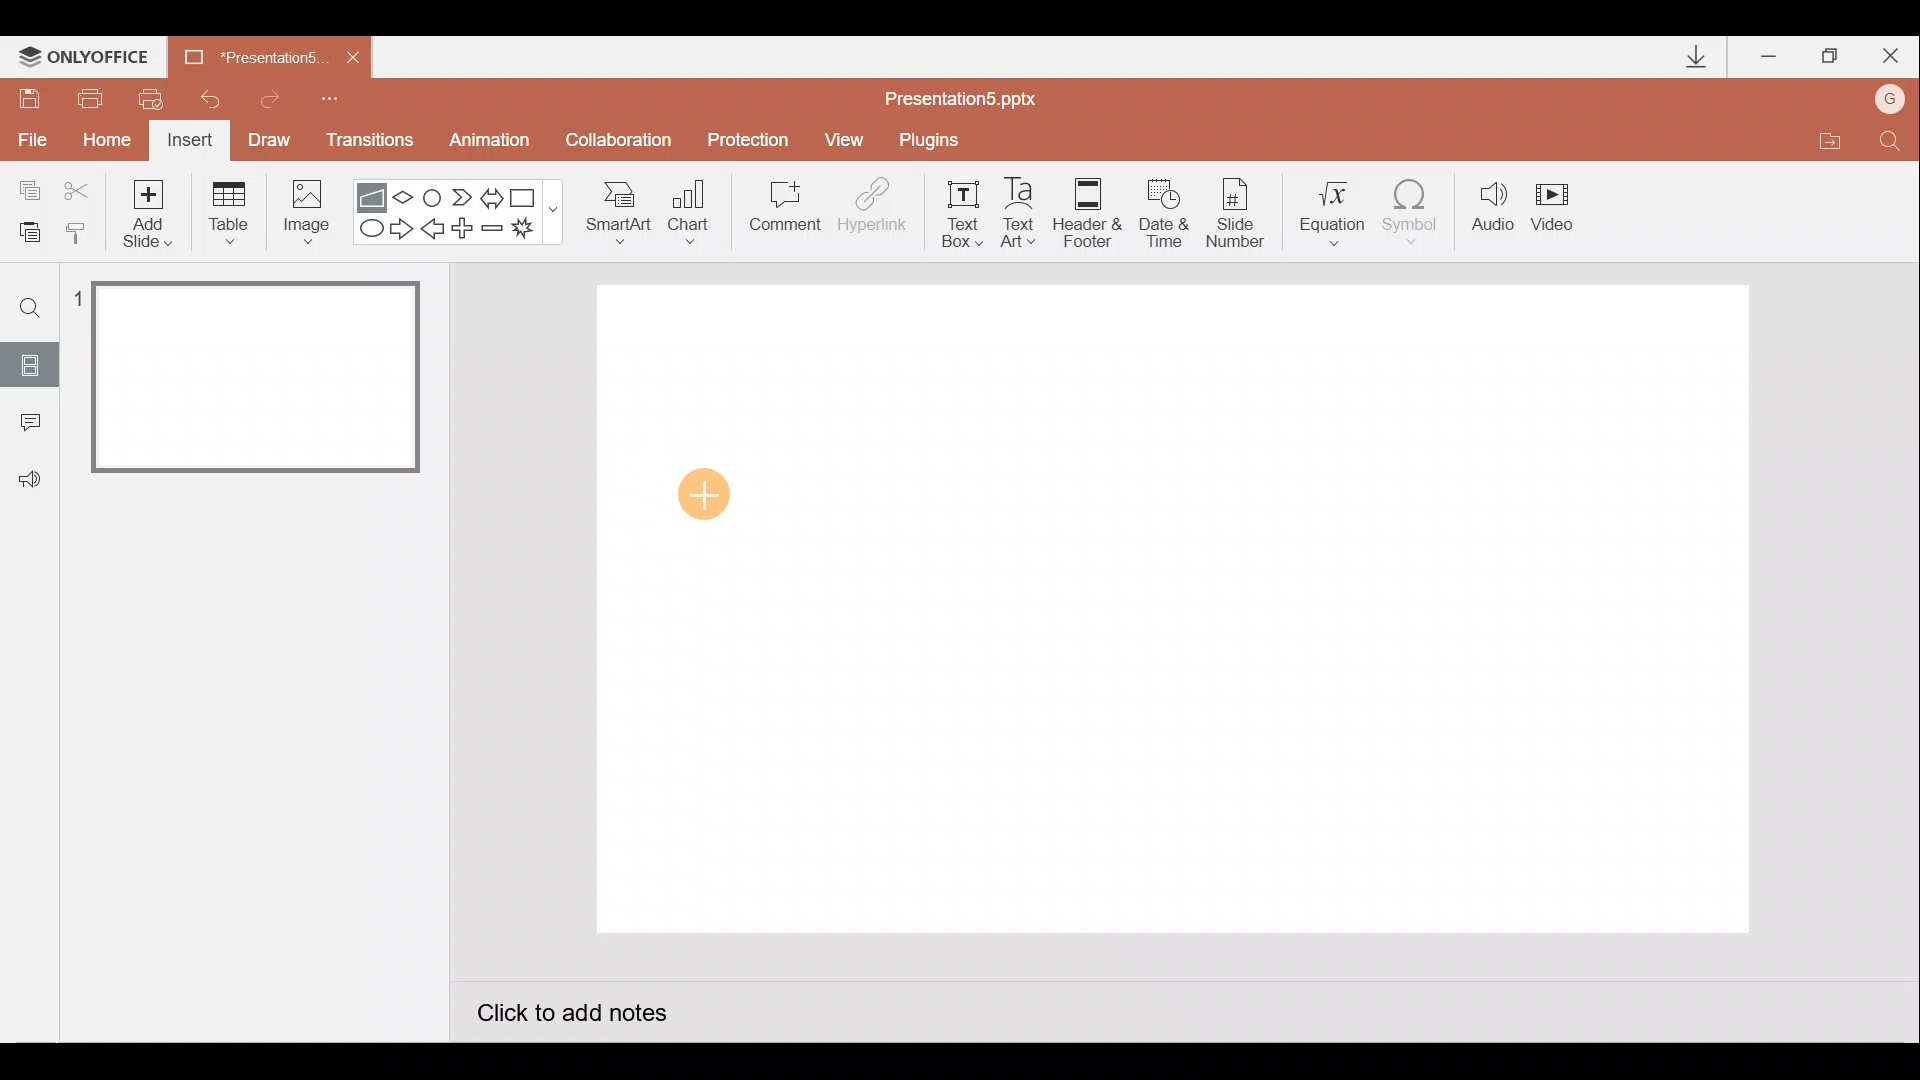  What do you see at coordinates (1175, 609) in the screenshot?
I see `Presentation slide` at bounding box center [1175, 609].